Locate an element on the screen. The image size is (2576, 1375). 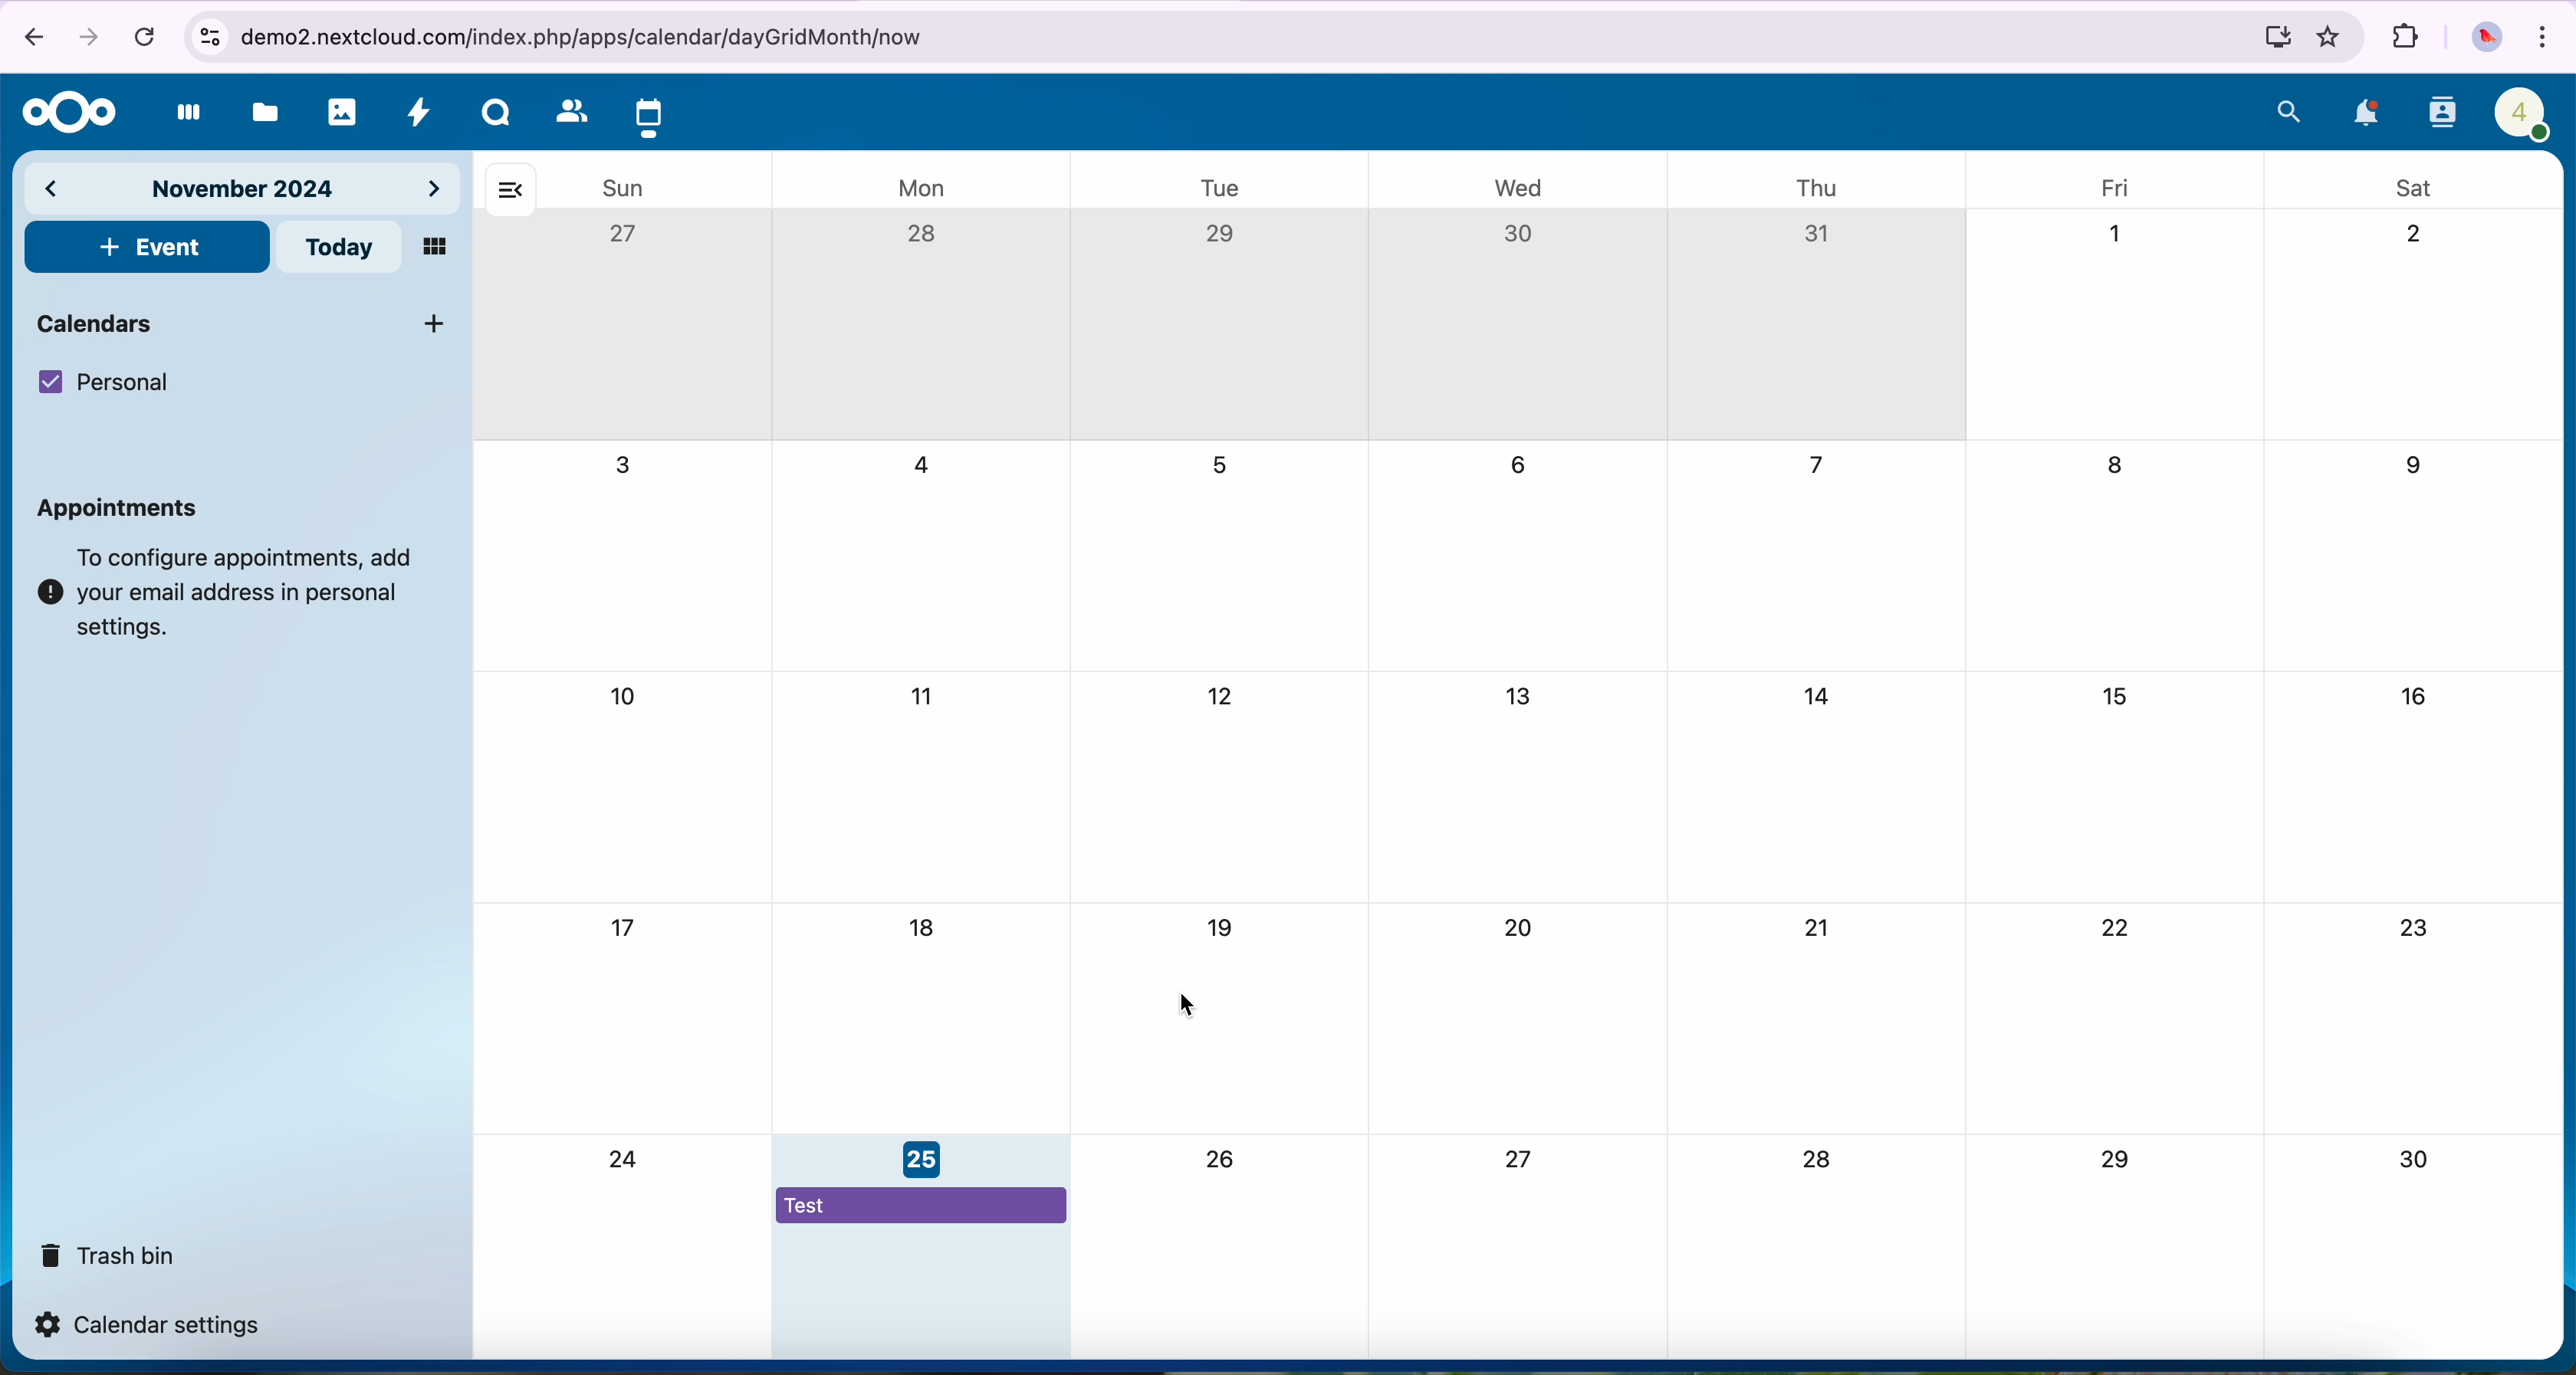
8 is located at coordinates (2120, 470).